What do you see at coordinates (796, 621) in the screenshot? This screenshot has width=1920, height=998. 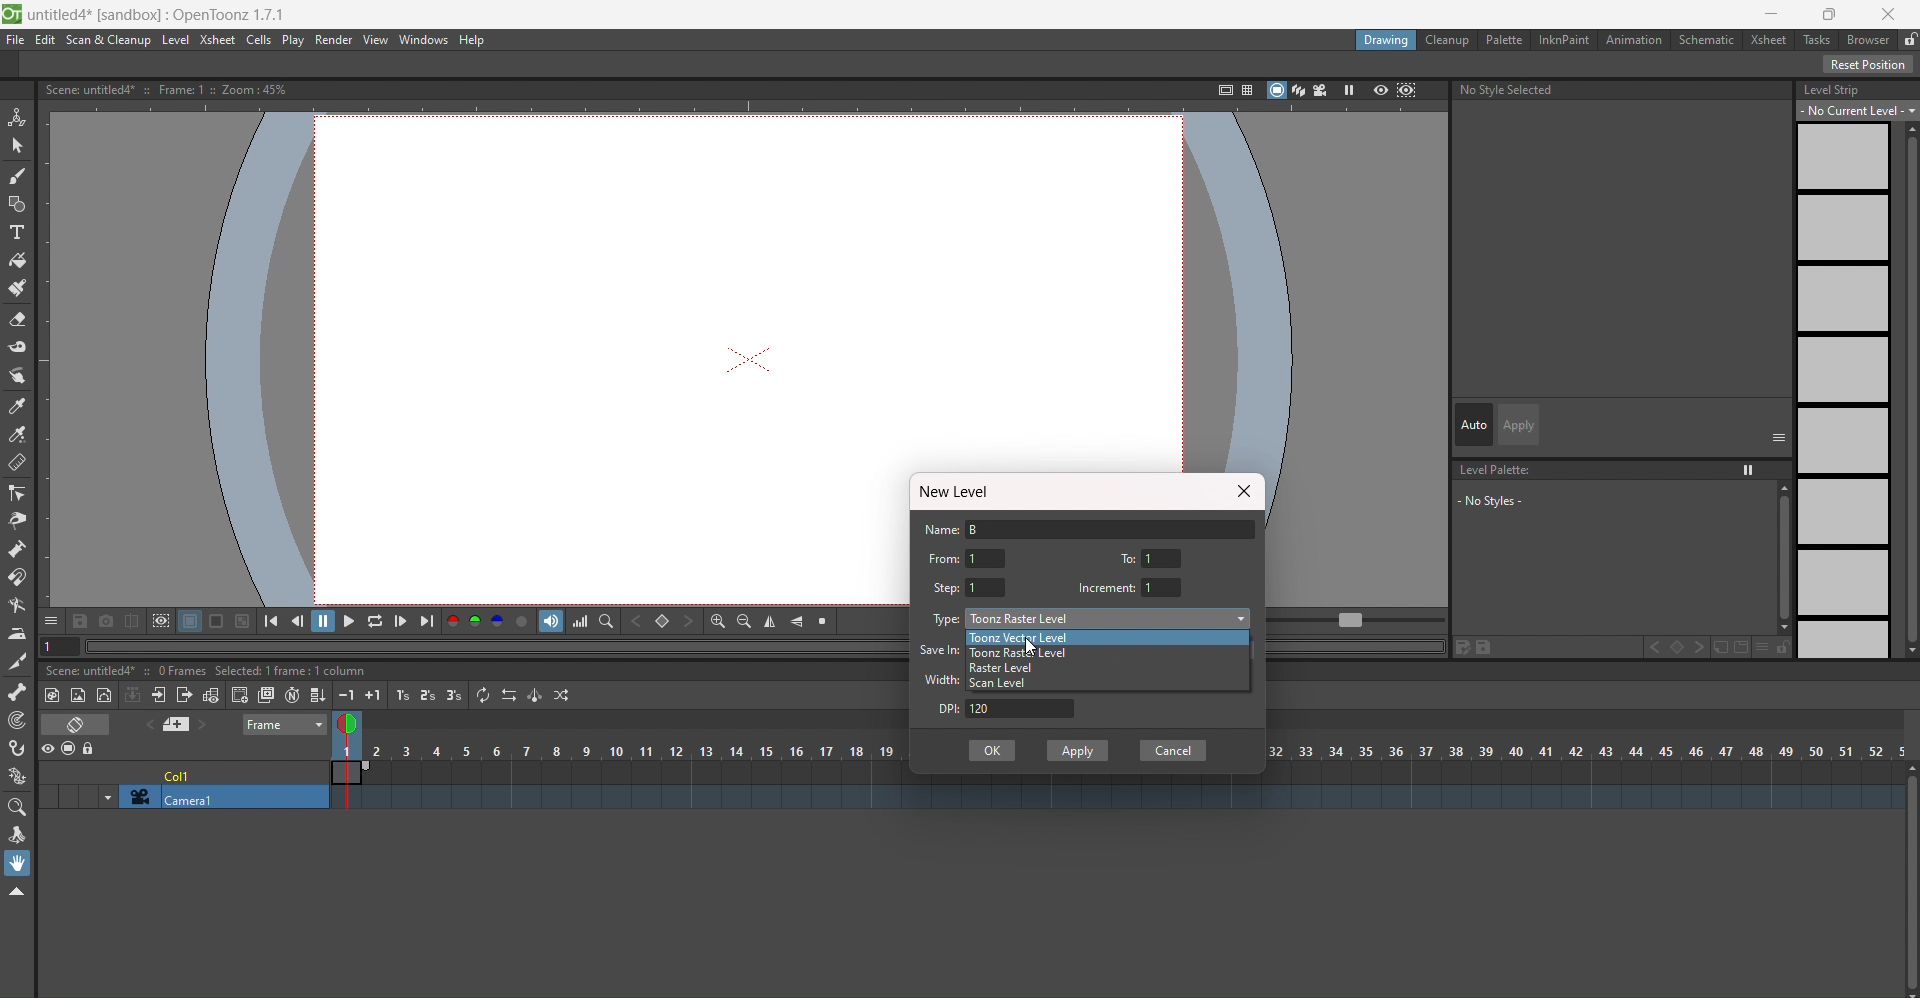 I see `` at bounding box center [796, 621].